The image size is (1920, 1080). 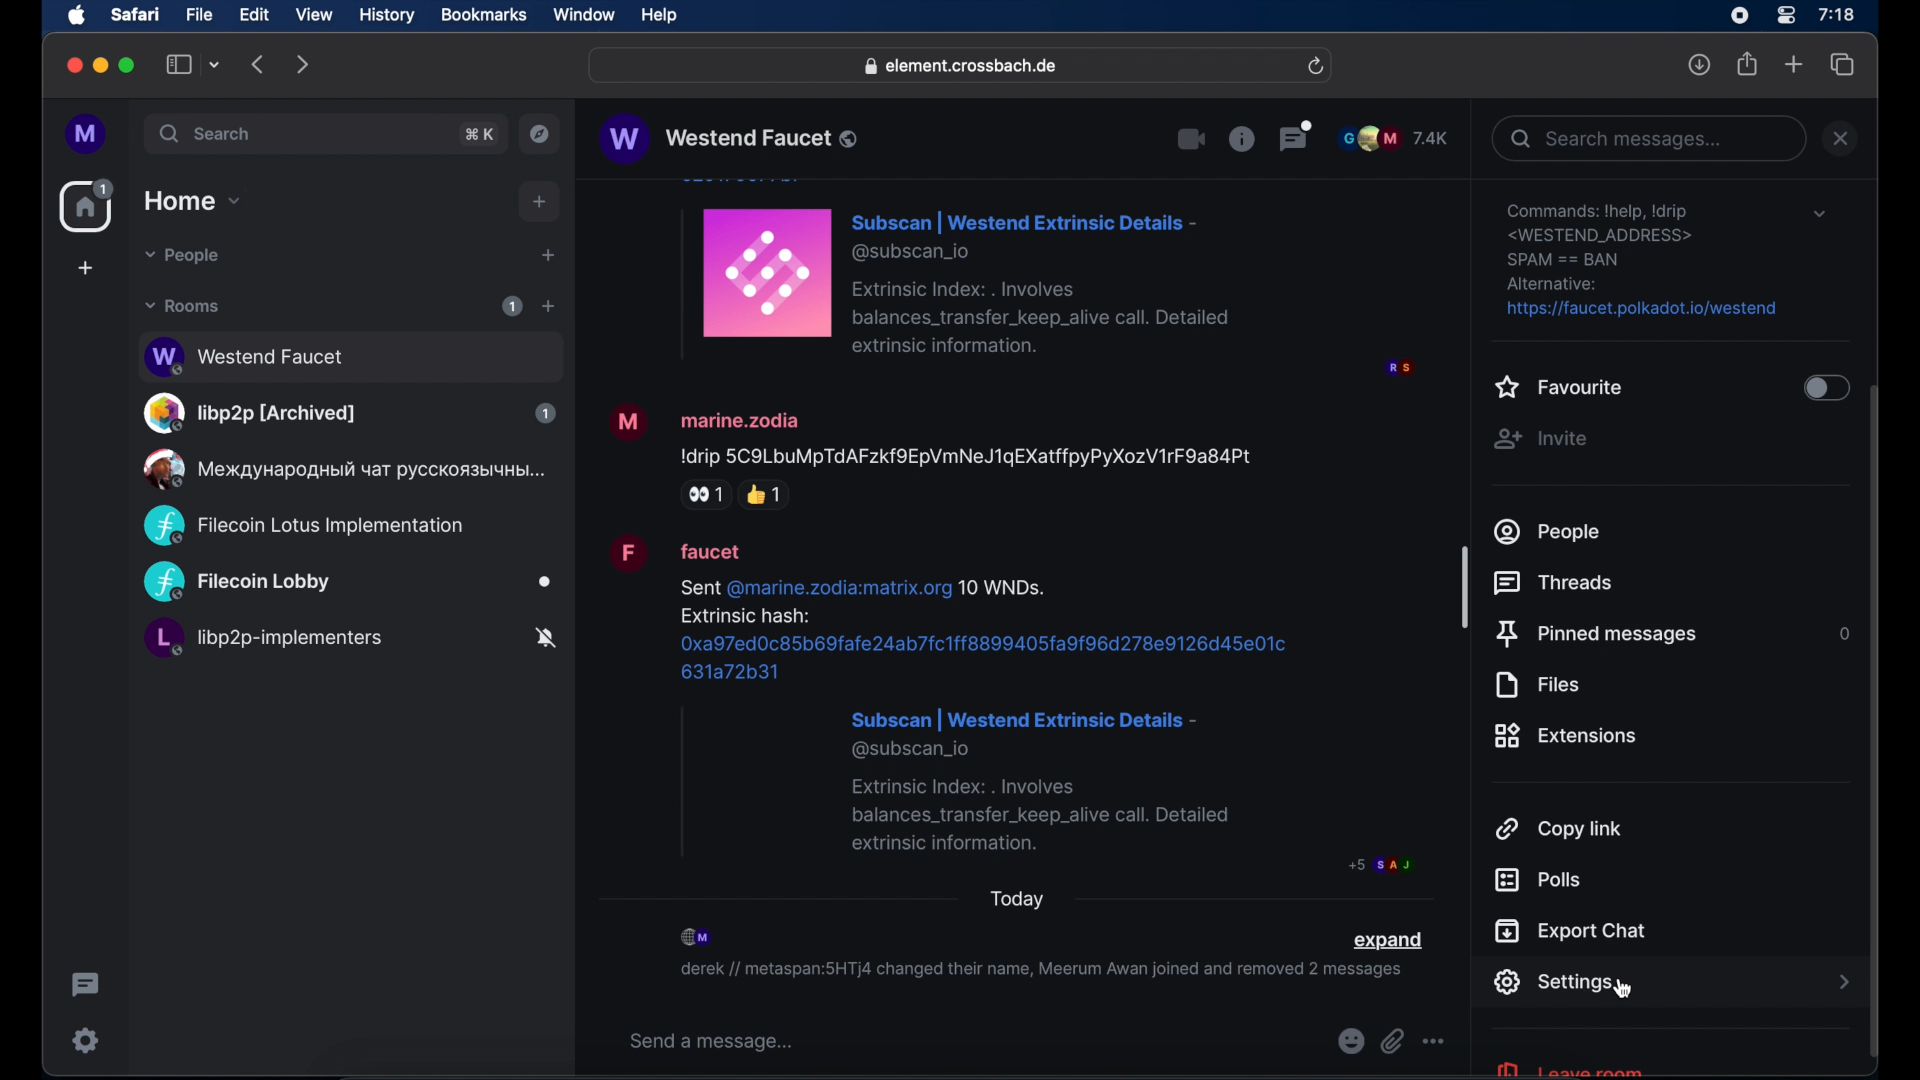 What do you see at coordinates (349, 413) in the screenshot?
I see `public room` at bounding box center [349, 413].